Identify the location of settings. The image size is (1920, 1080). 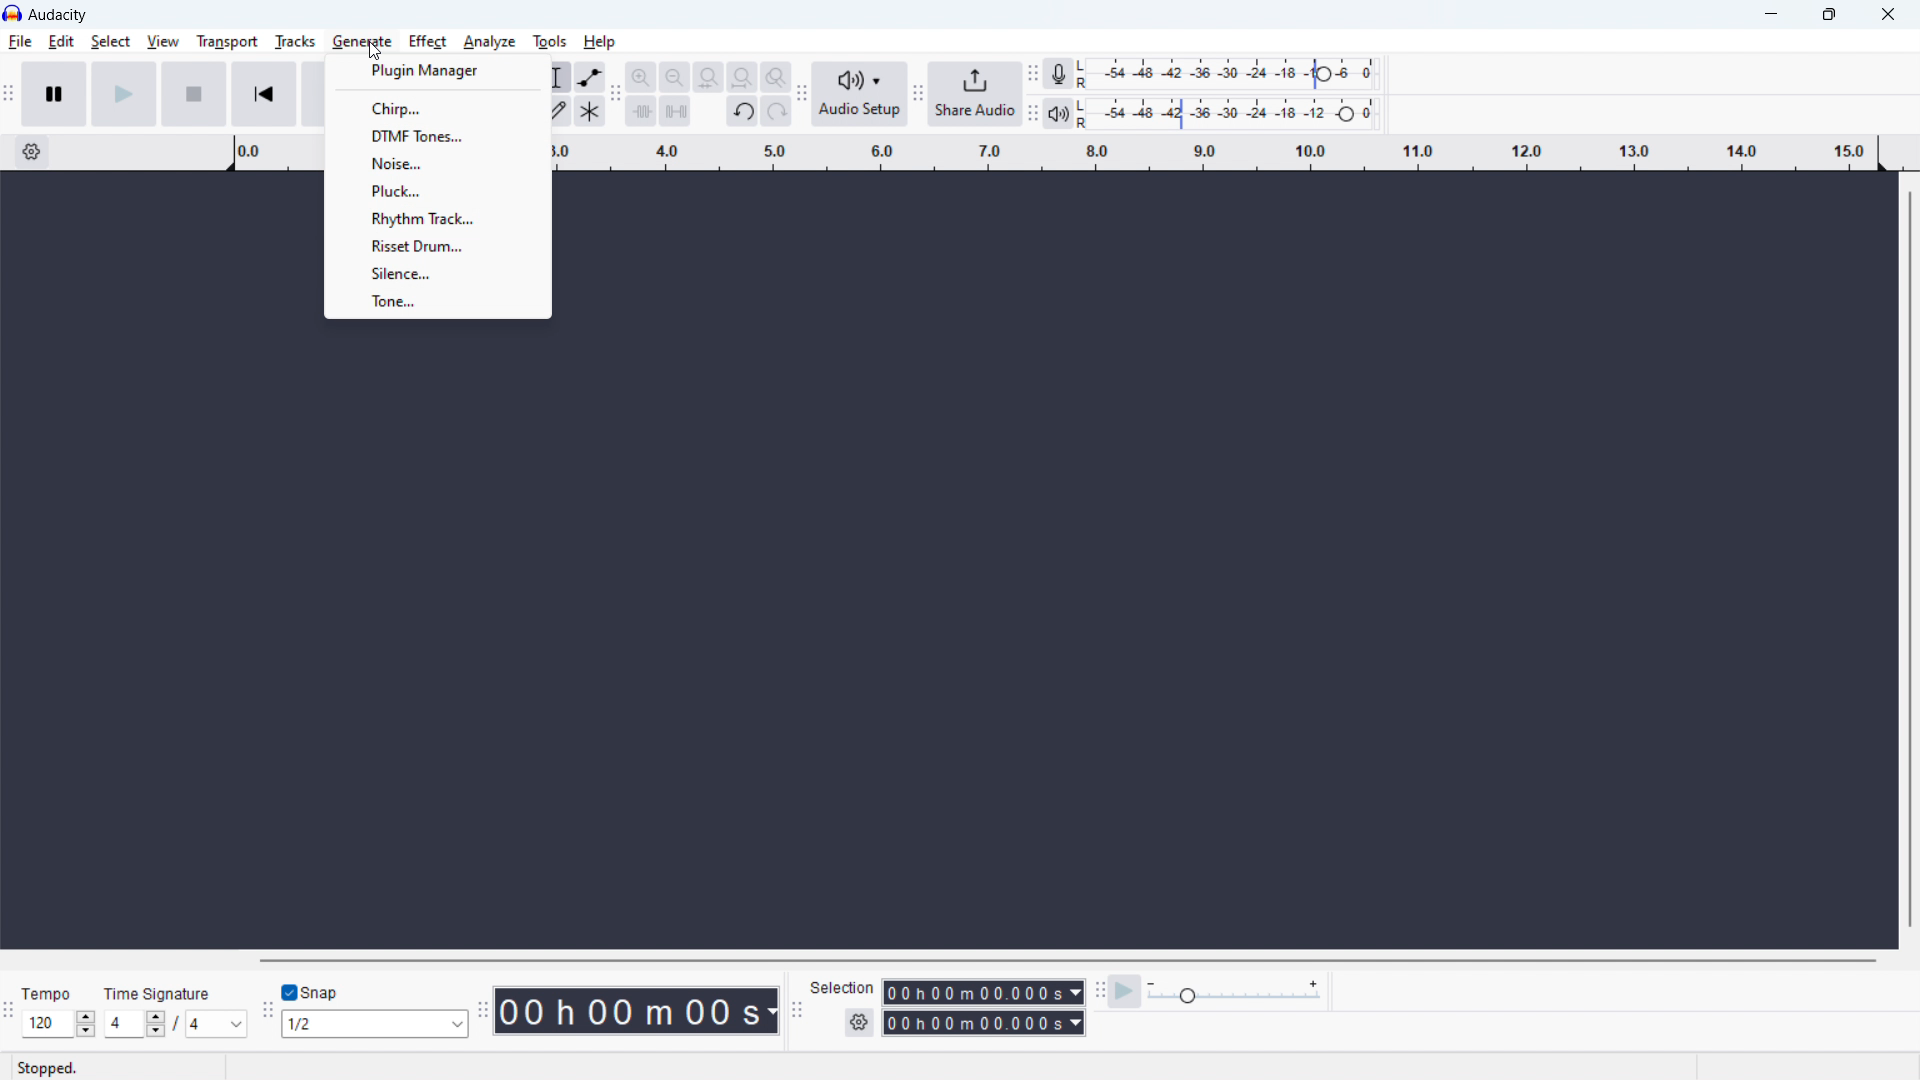
(859, 1023).